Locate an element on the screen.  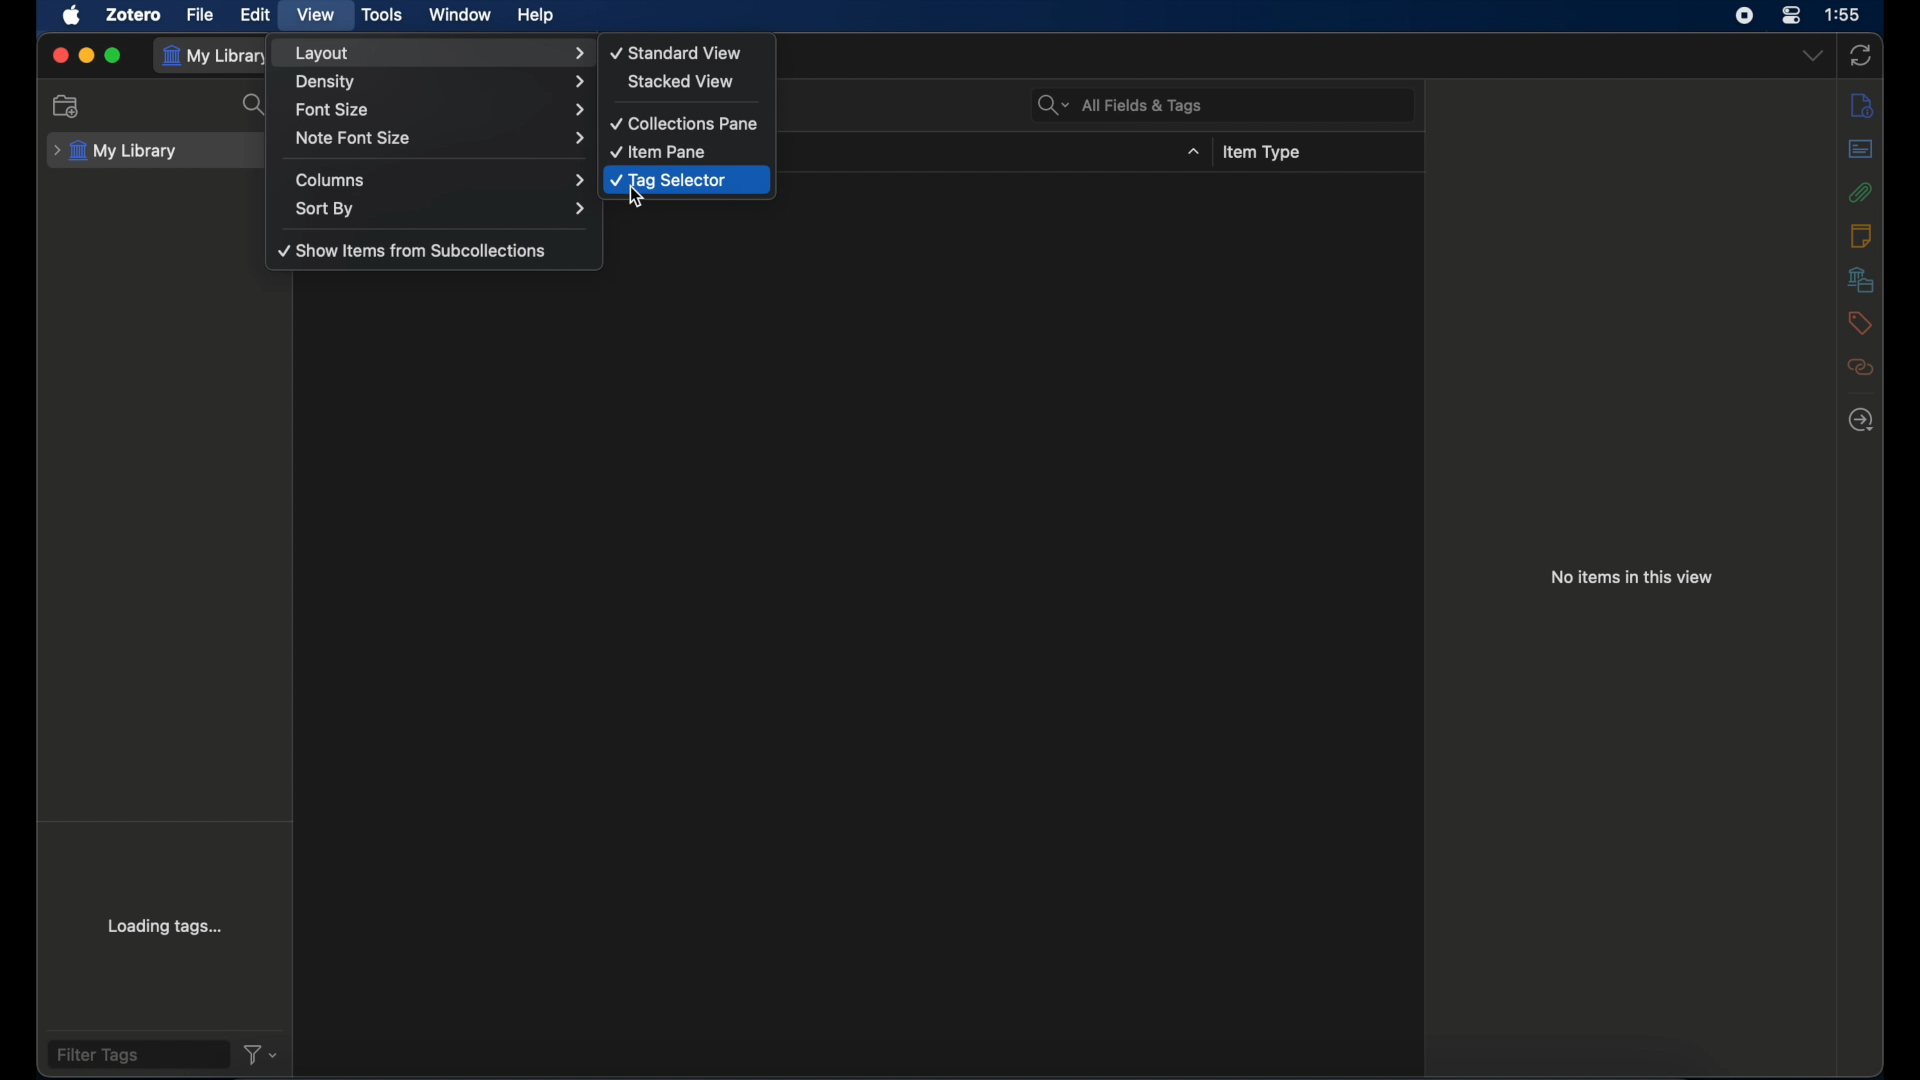
related is located at coordinates (1860, 367).